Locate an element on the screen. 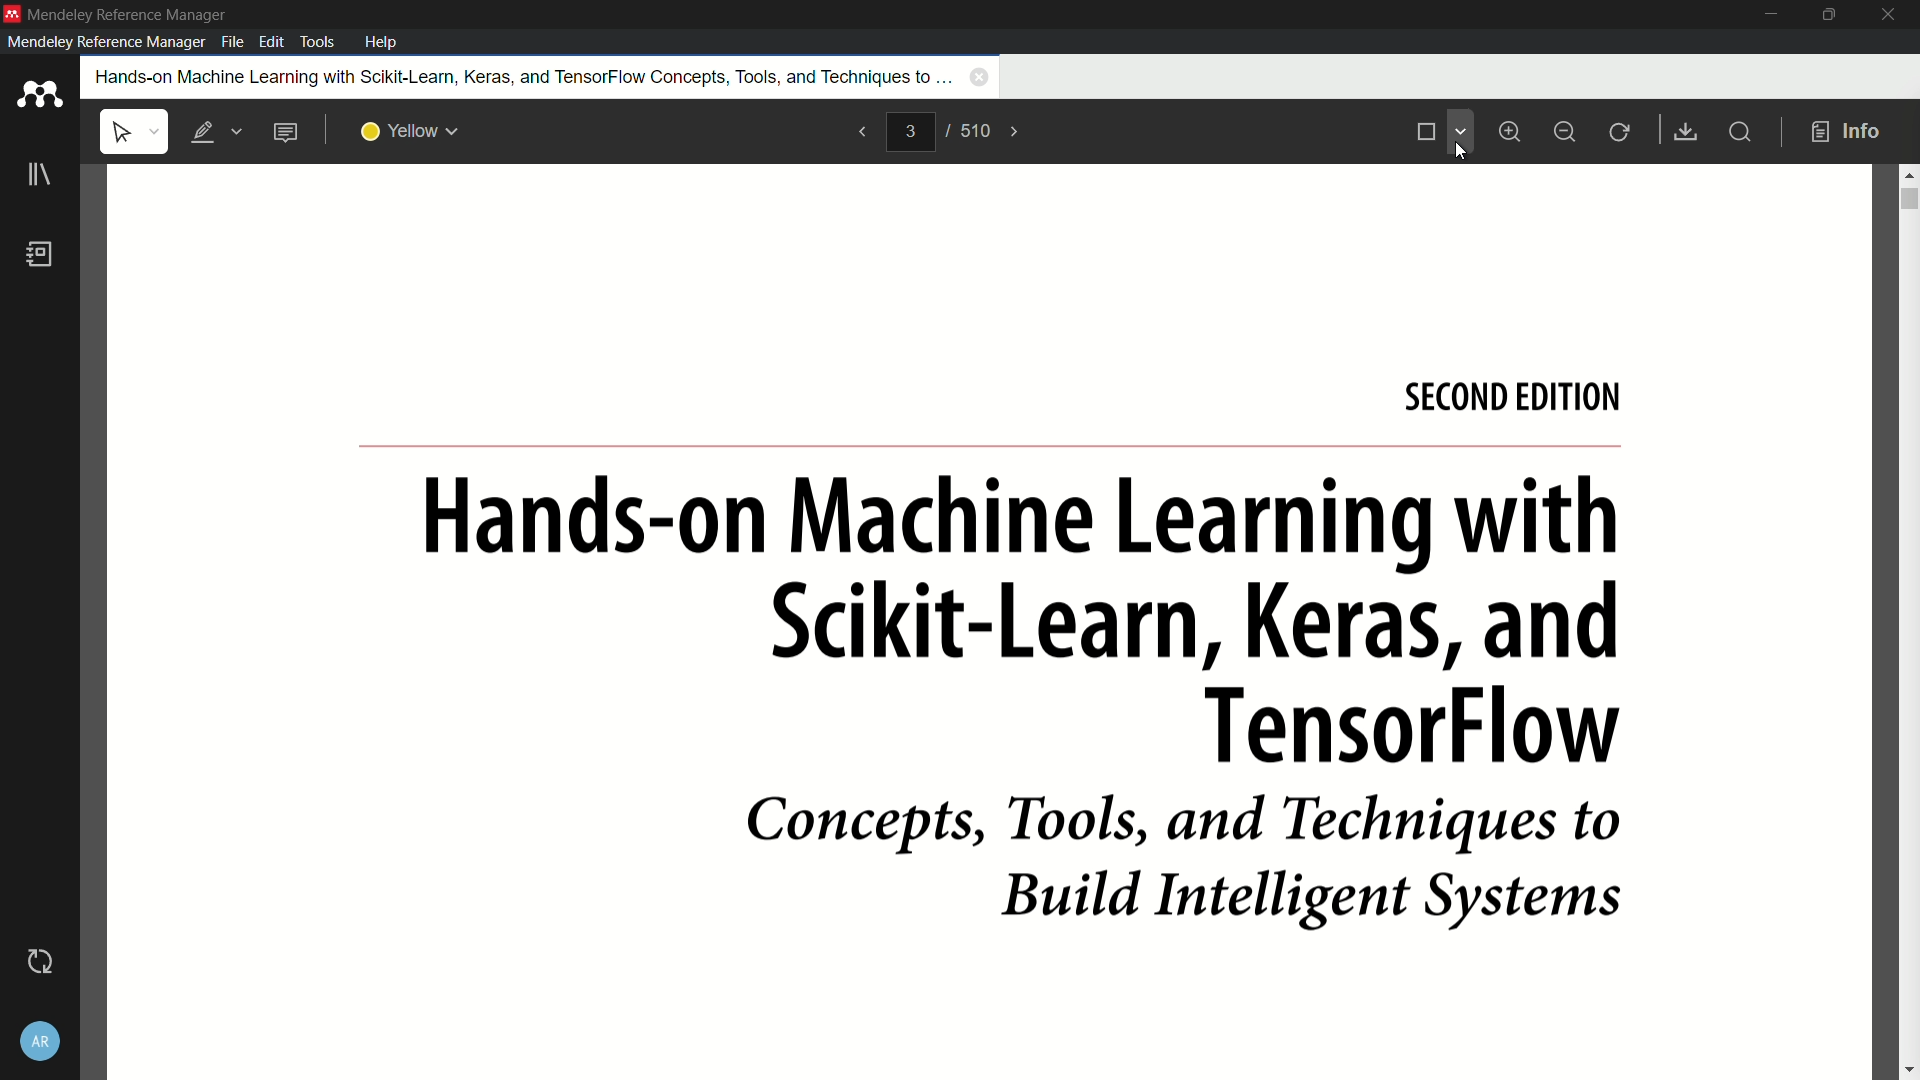  page is located at coordinates (991, 622).